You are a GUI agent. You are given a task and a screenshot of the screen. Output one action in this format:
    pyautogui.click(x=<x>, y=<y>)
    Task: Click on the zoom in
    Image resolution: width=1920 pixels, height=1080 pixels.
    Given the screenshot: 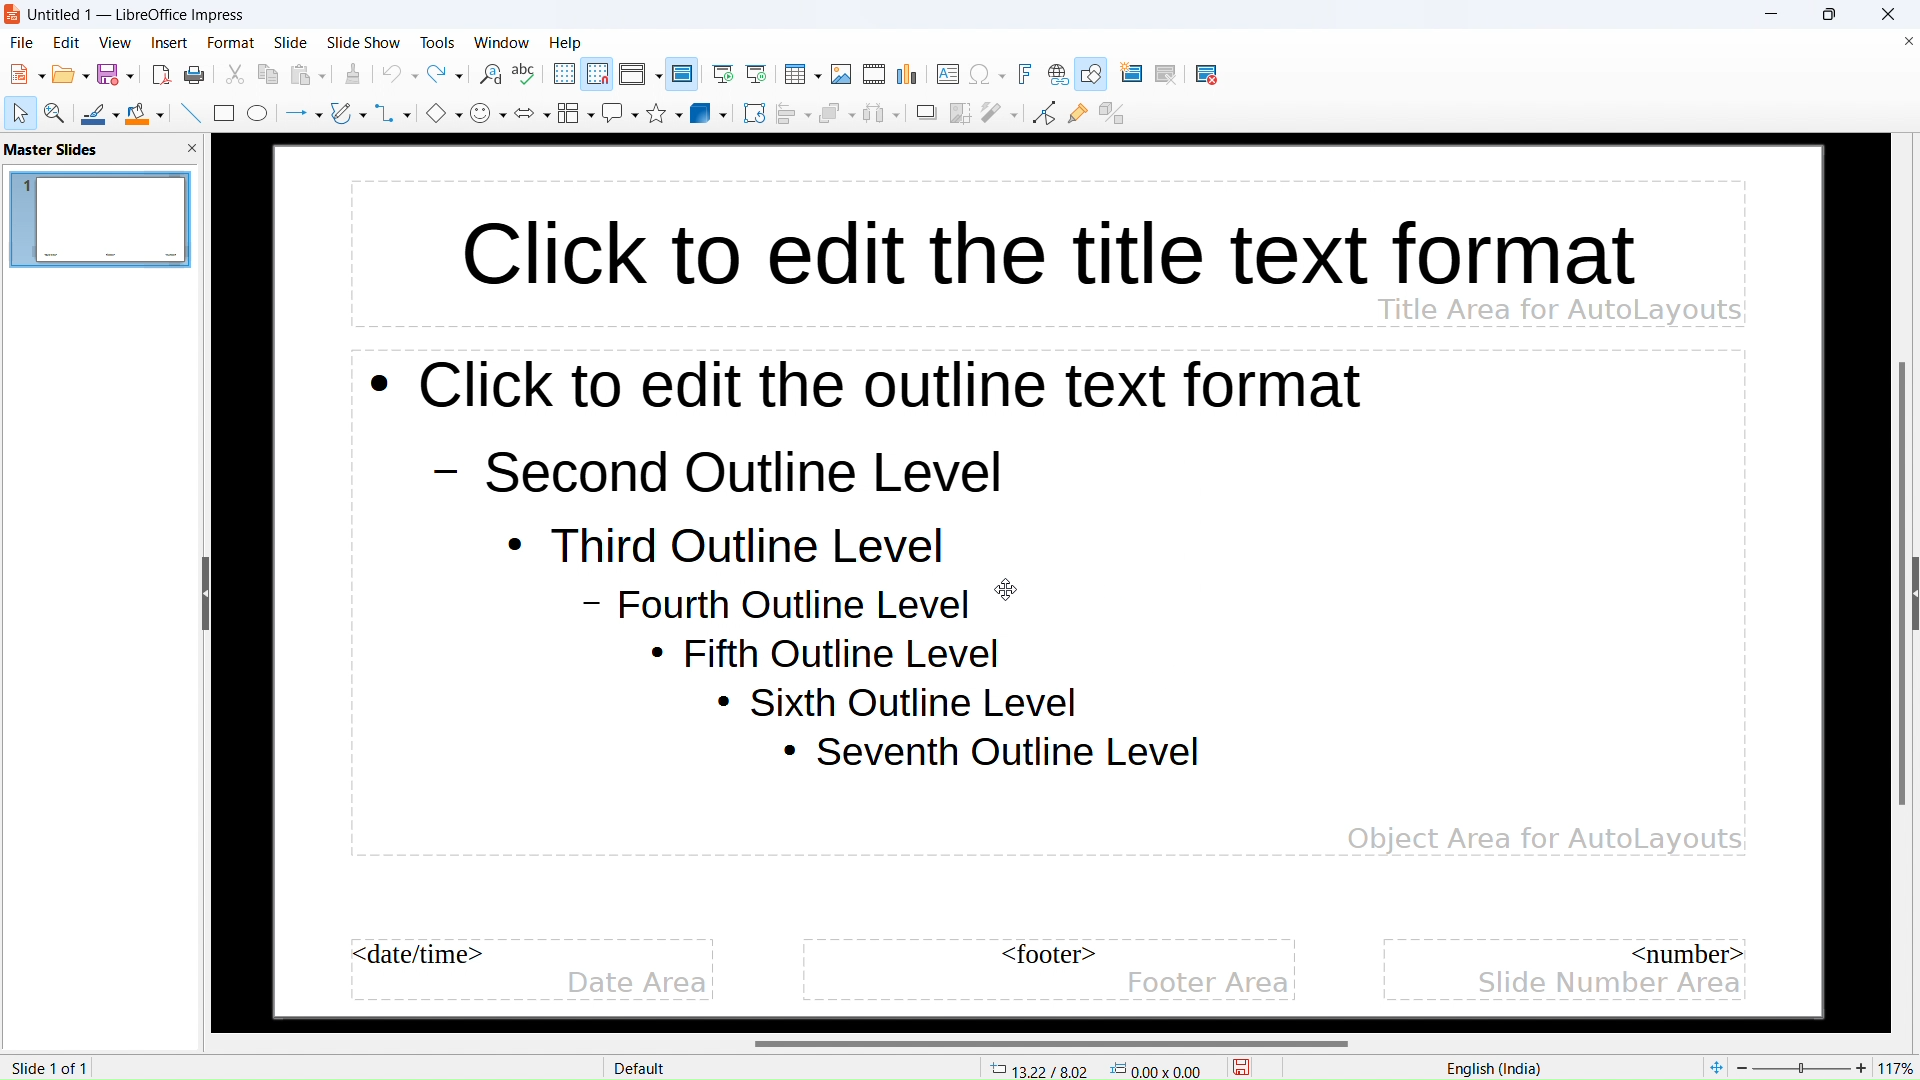 What is the action you would take?
    pyautogui.click(x=1861, y=1065)
    